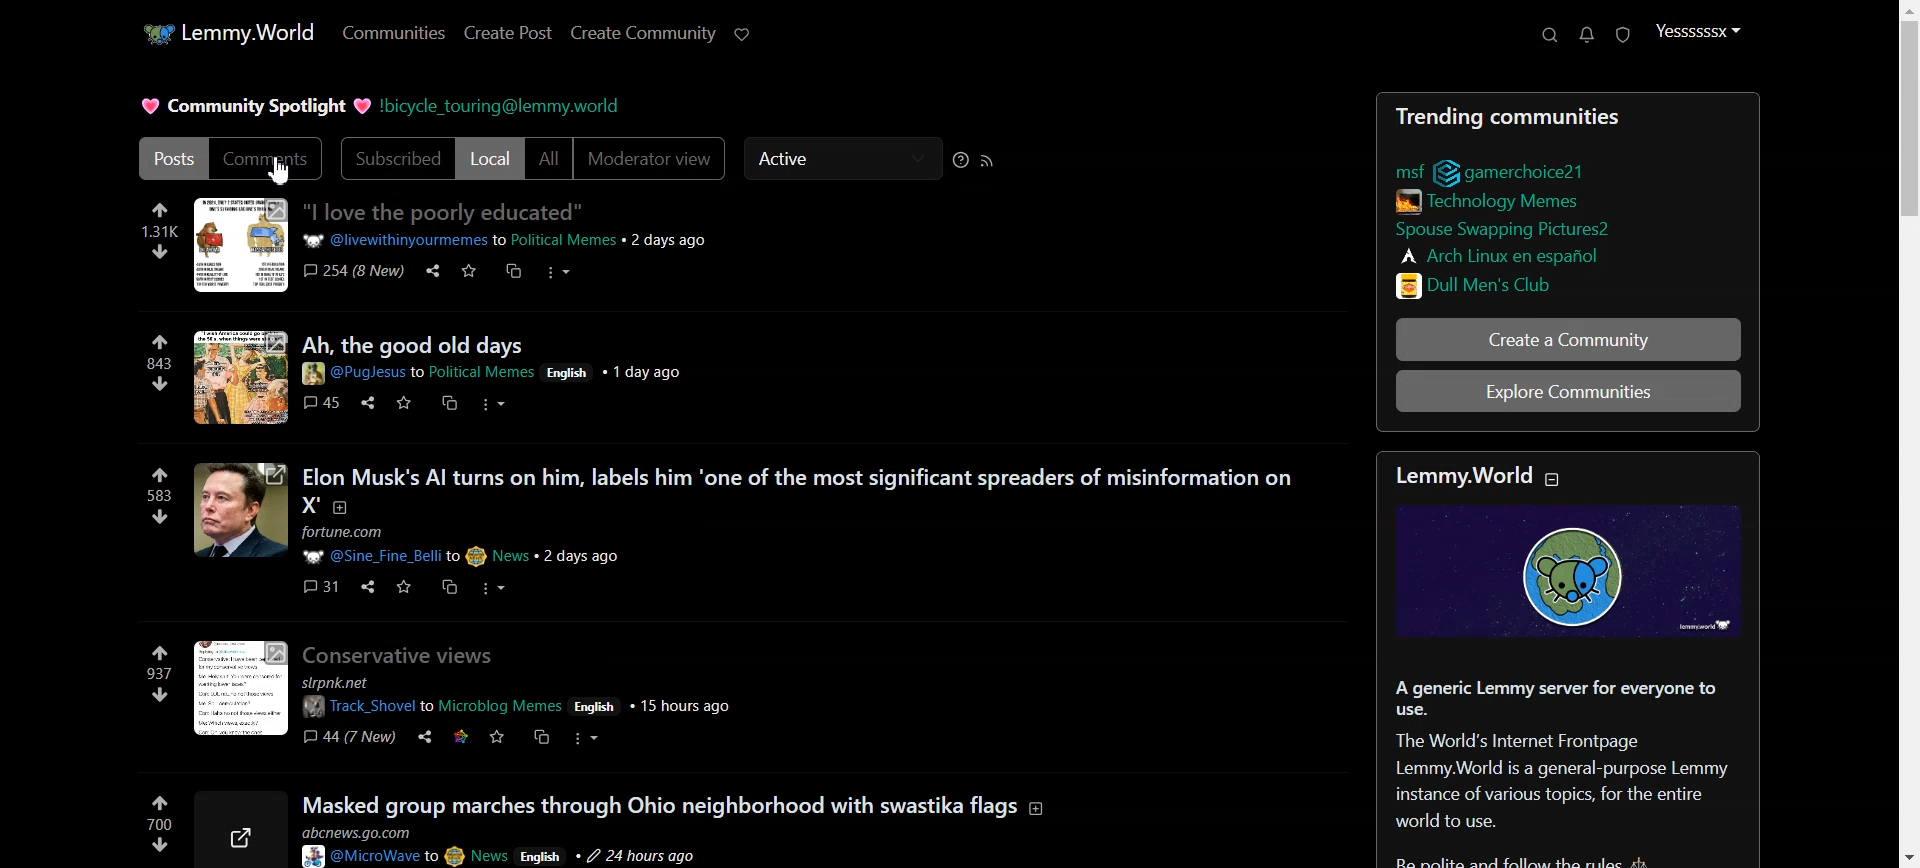 Image resolution: width=1920 pixels, height=868 pixels. What do you see at coordinates (159, 384) in the screenshot?
I see `downvote` at bounding box center [159, 384].